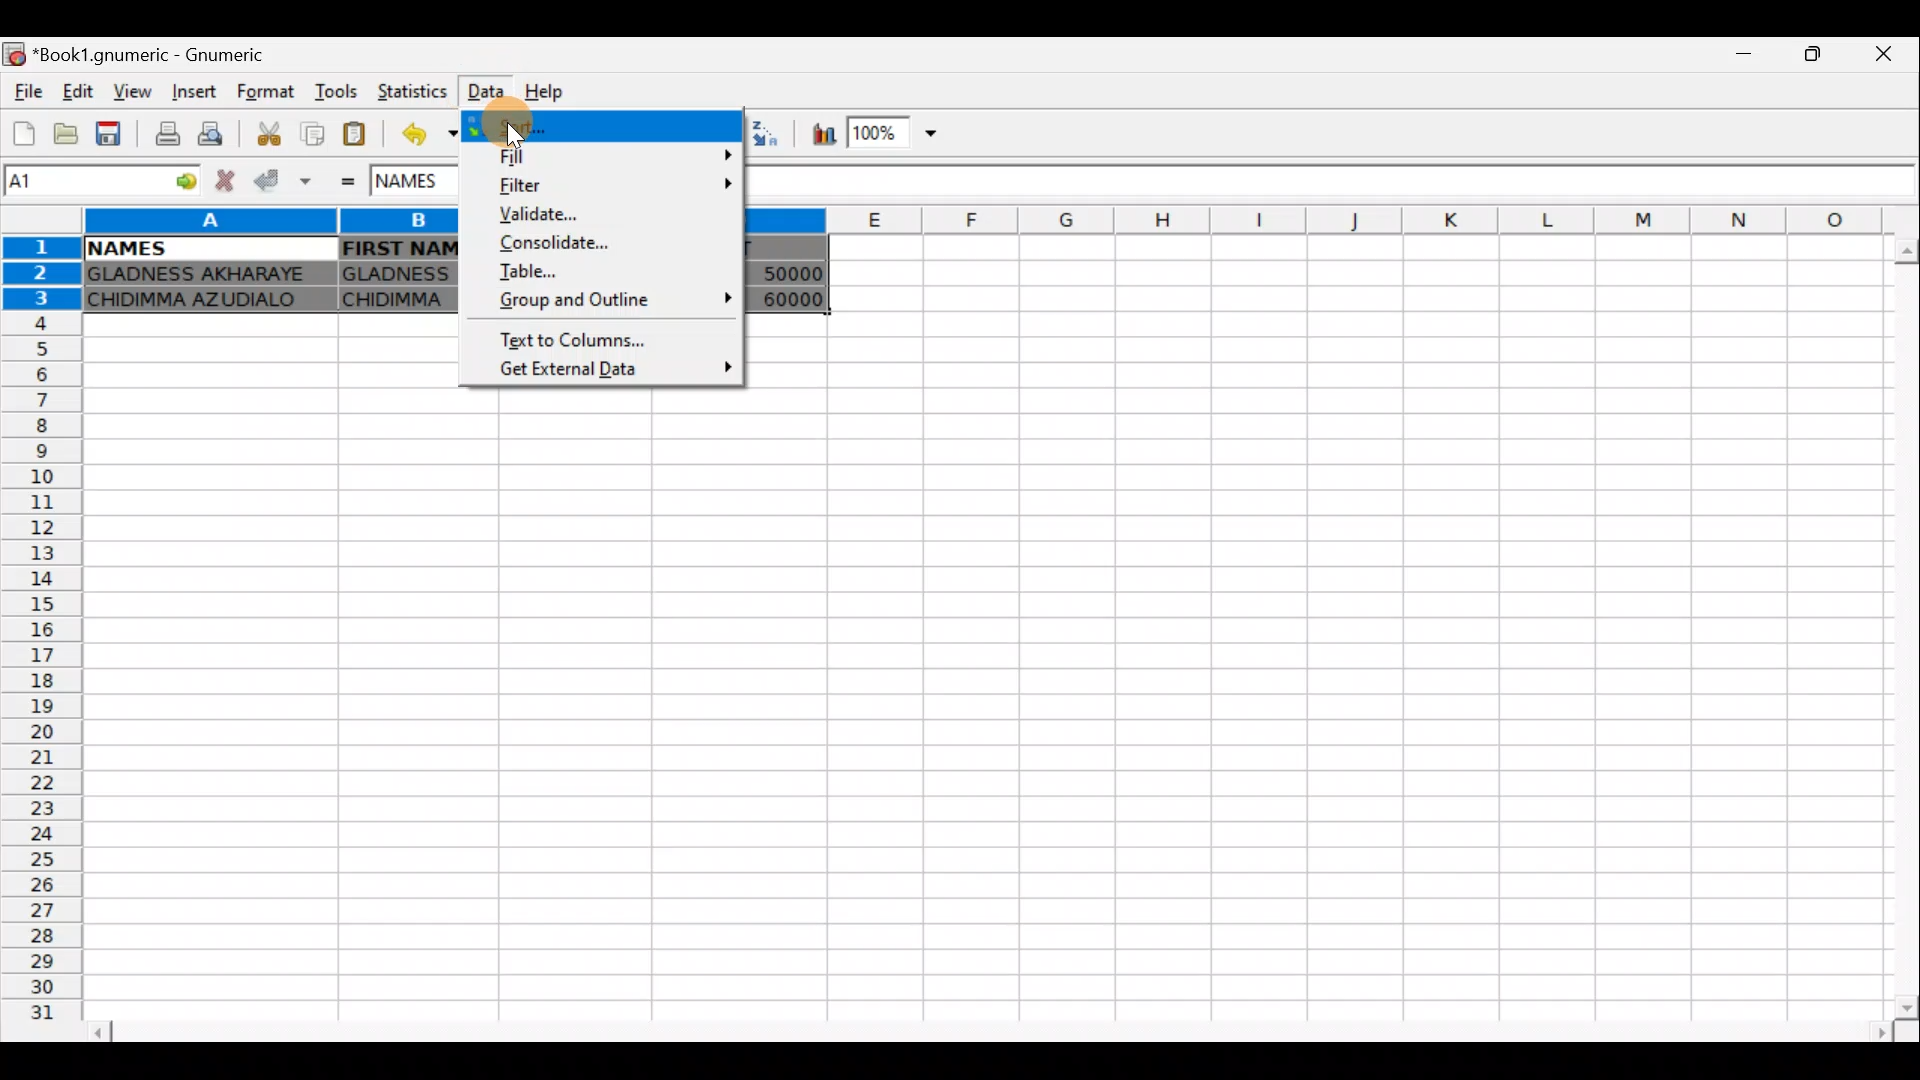  What do you see at coordinates (785, 272) in the screenshot?
I see `50000` at bounding box center [785, 272].